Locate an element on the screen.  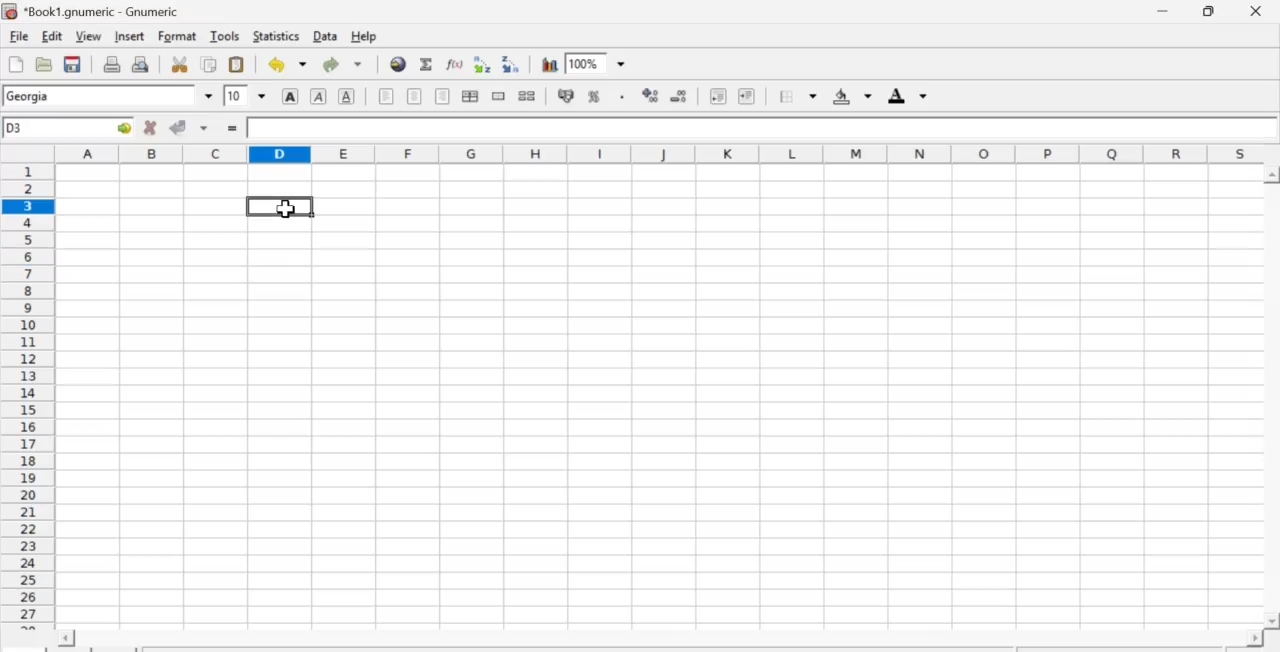
Split cells is located at coordinates (526, 96).